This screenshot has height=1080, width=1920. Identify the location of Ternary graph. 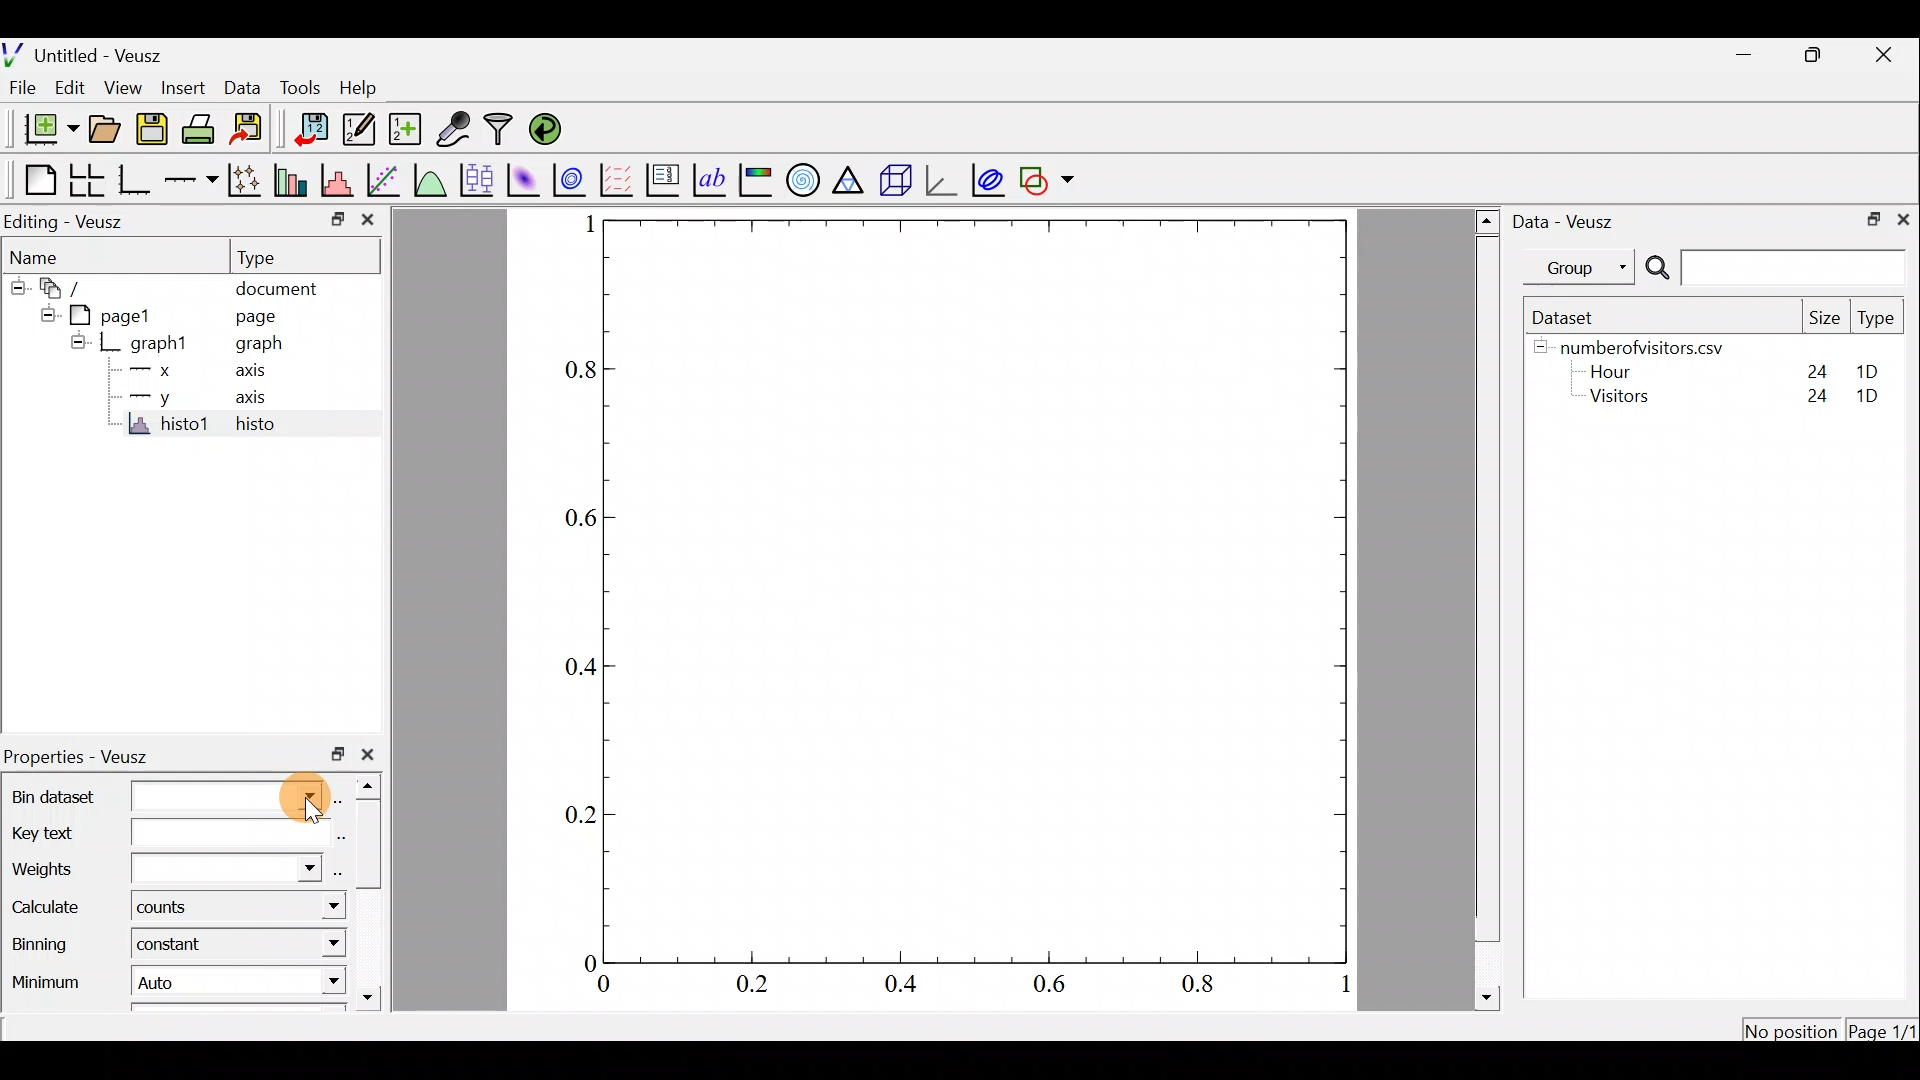
(846, 182).